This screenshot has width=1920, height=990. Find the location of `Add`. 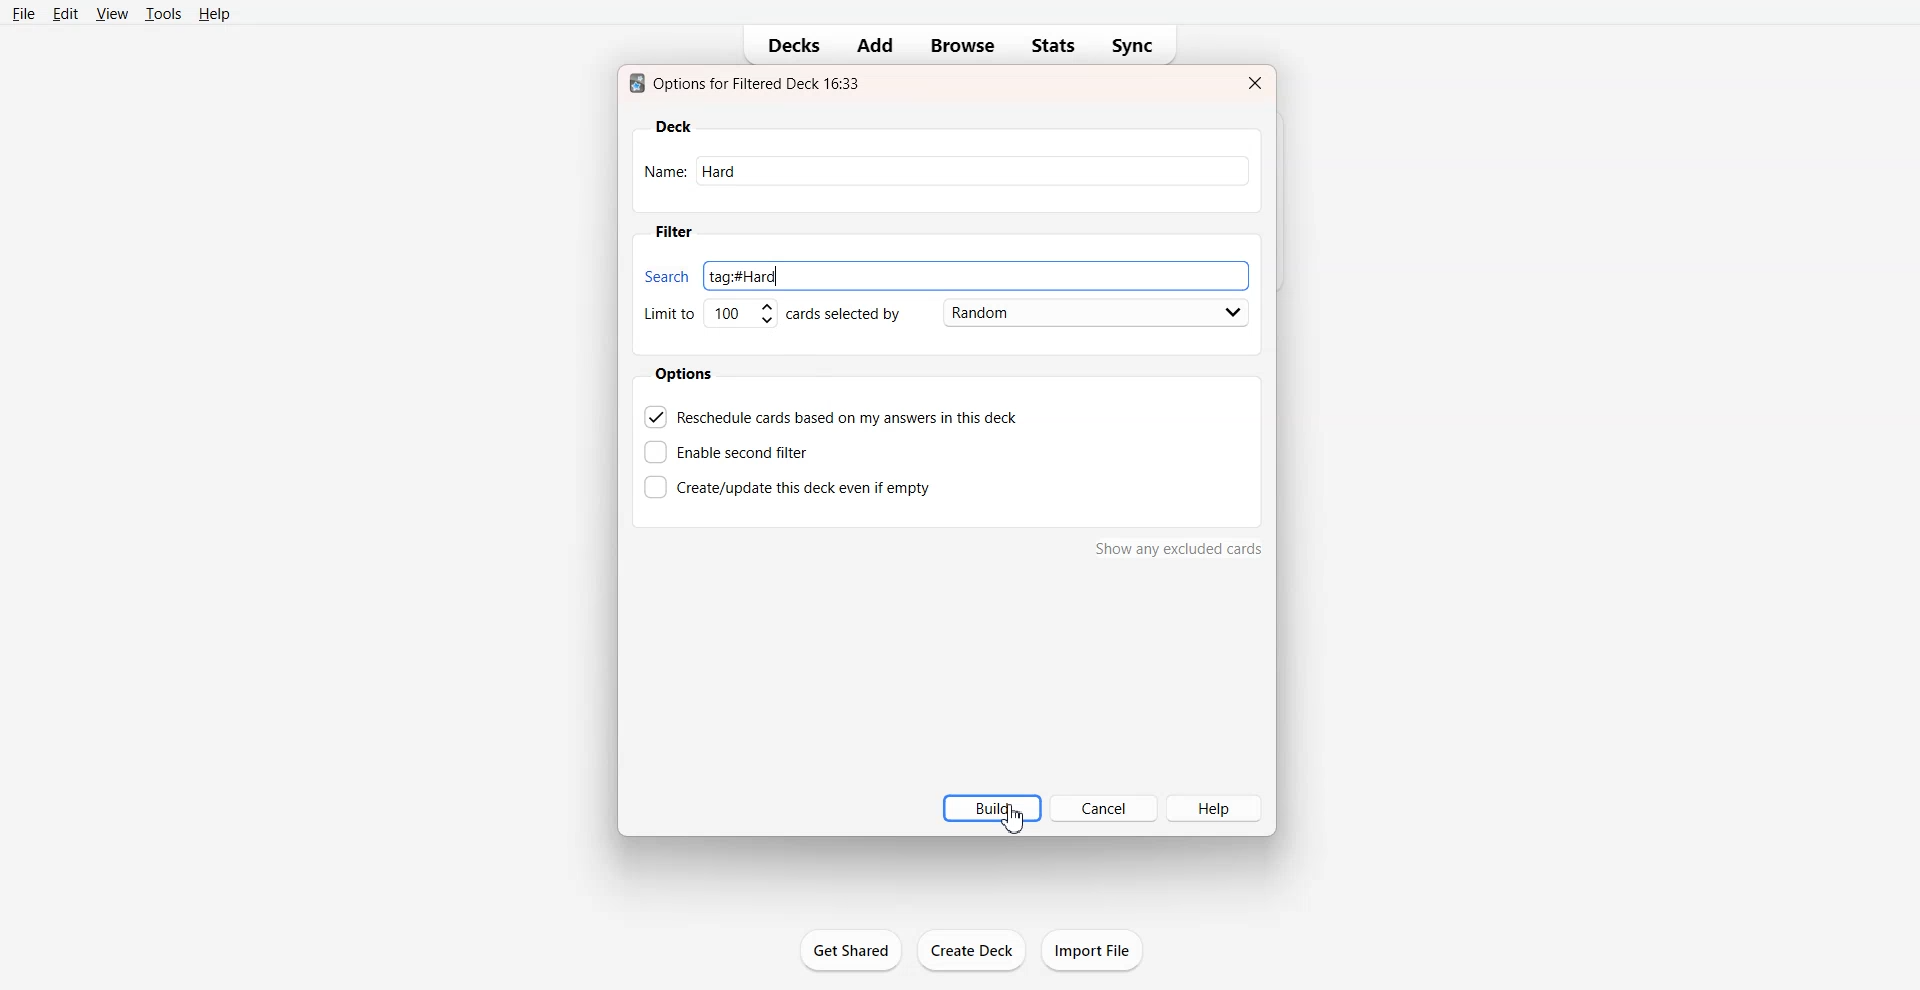

Add is located at coordinates (873, 45).